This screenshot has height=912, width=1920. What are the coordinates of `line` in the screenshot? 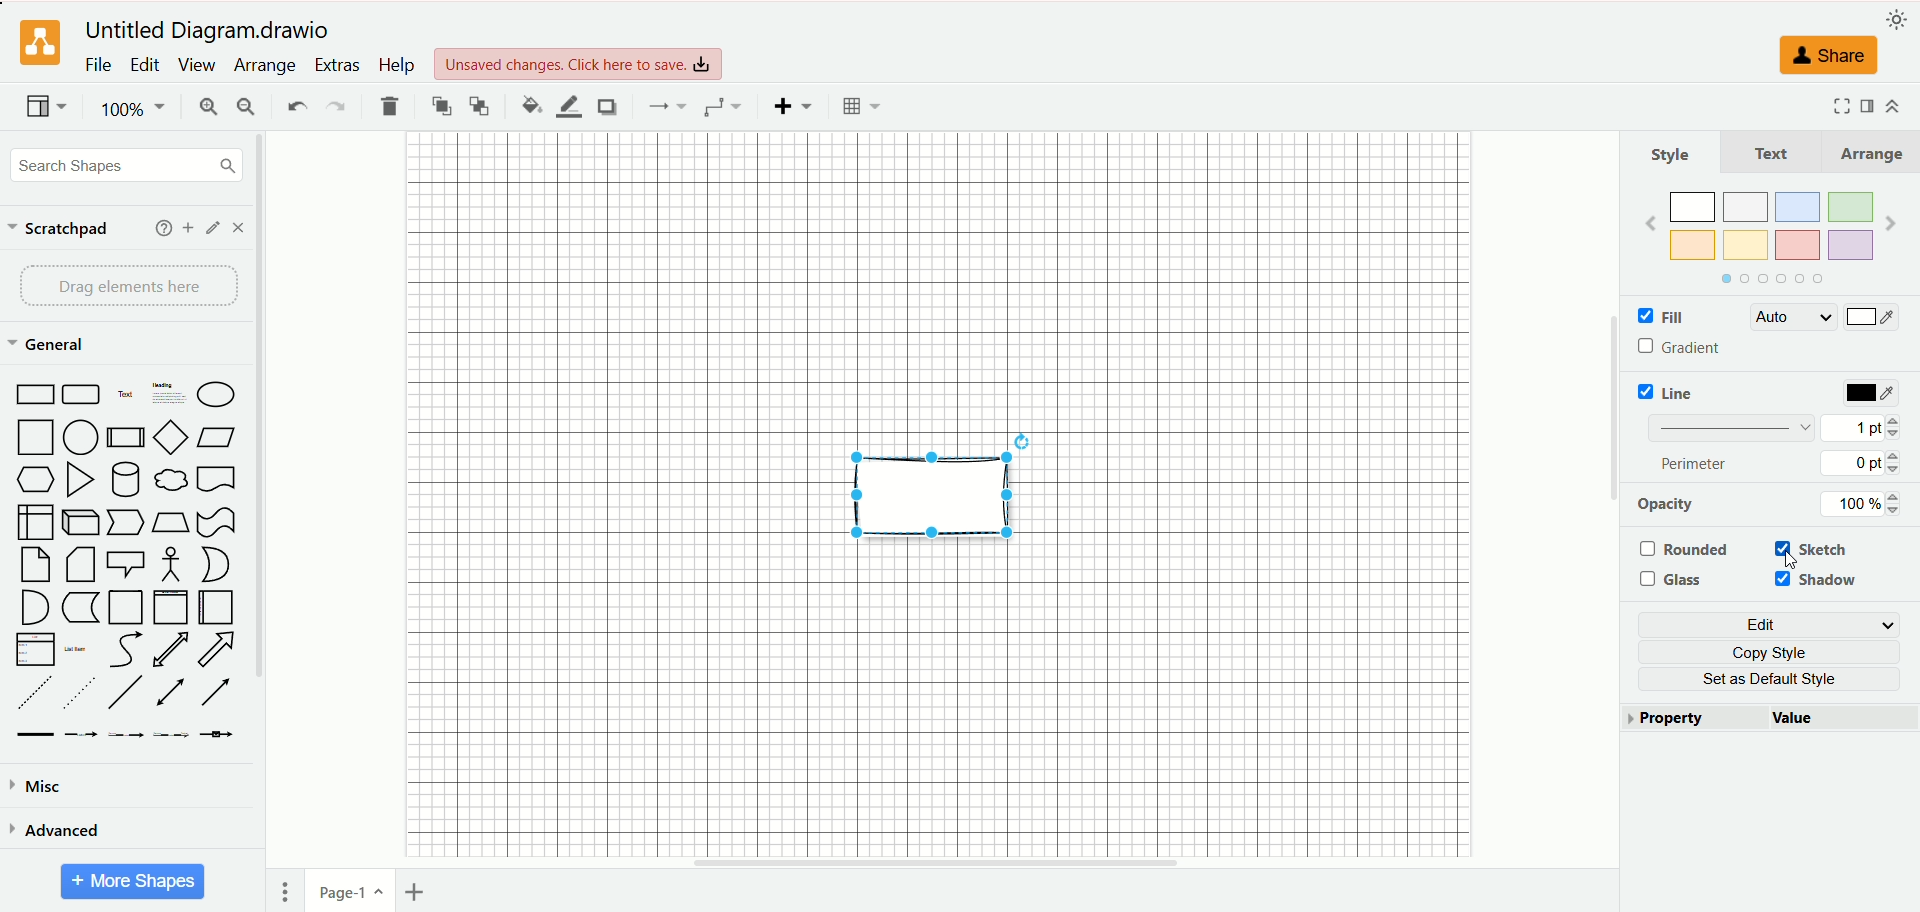 It's located at (1671, 392).